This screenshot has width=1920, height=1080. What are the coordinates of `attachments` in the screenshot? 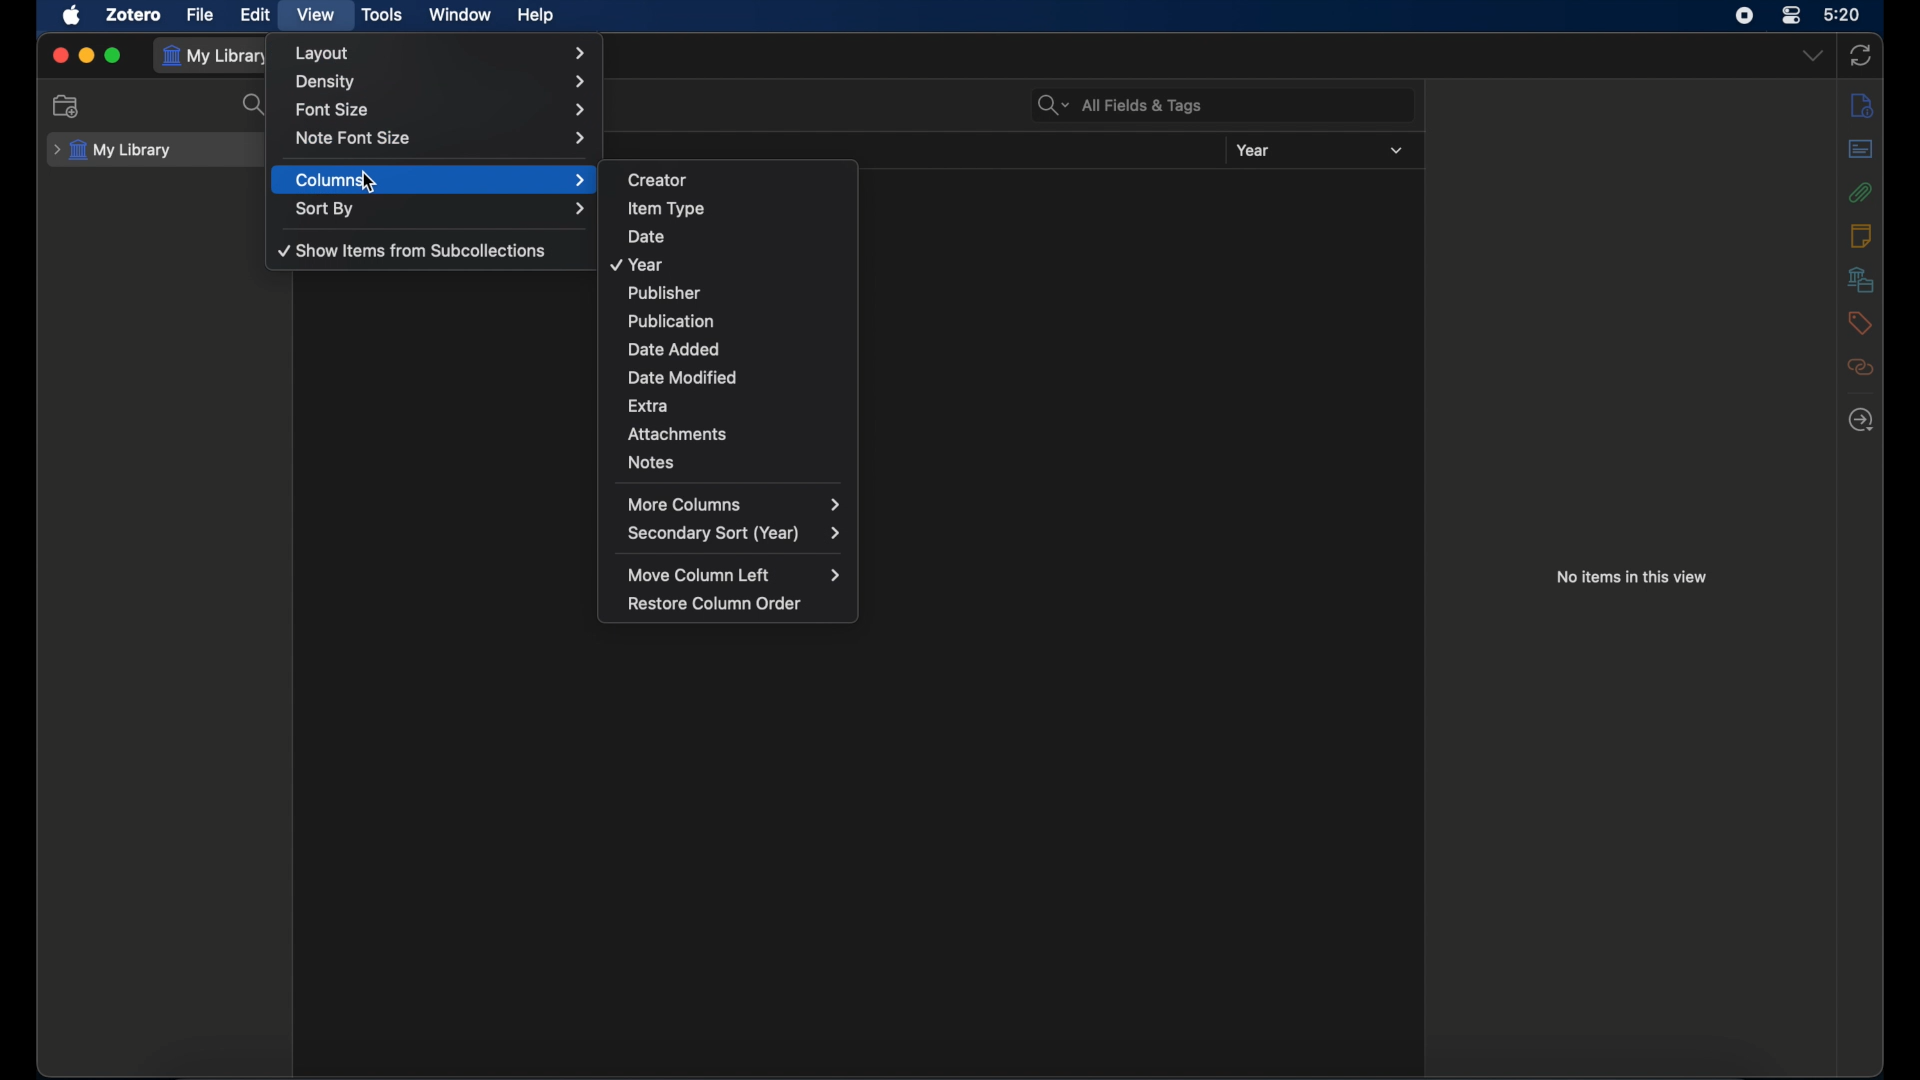 It's located at (742, 431).